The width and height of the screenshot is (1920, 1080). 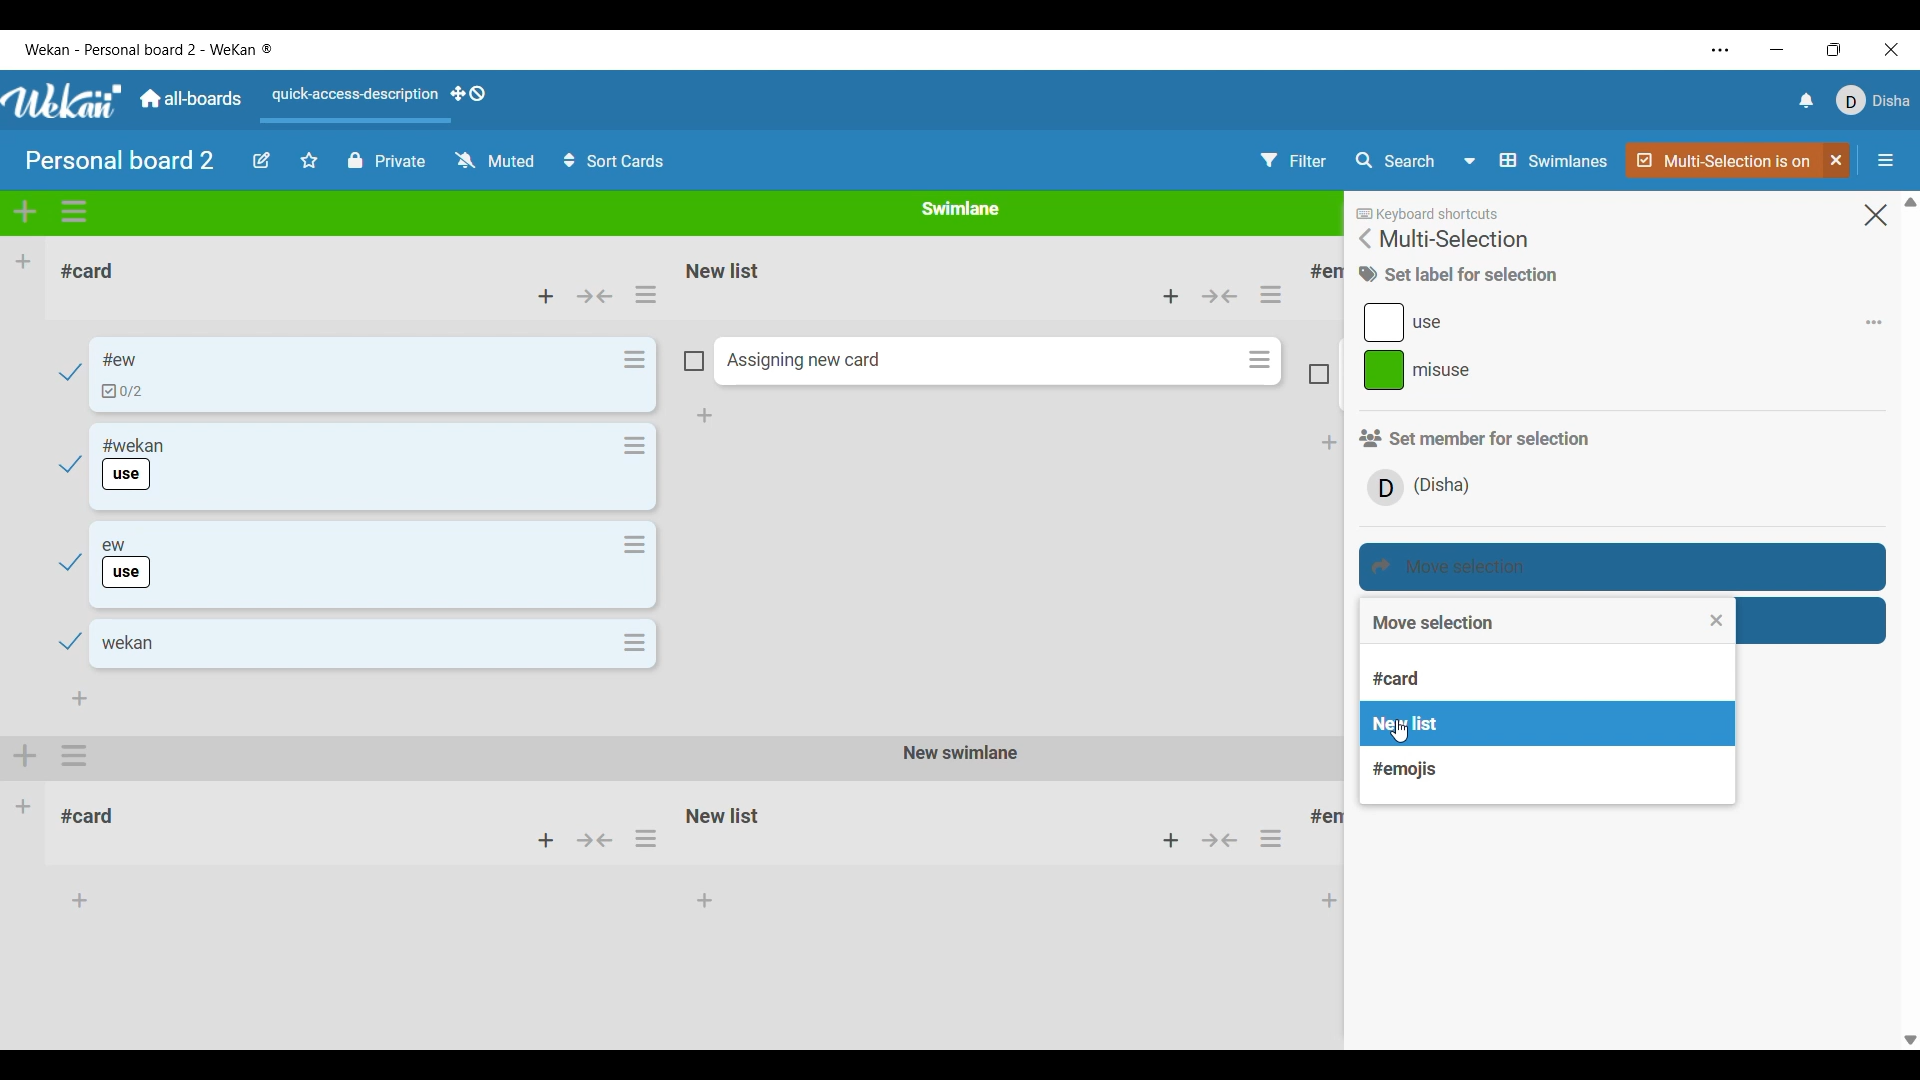 I want to click on Star board, so click(x=310, y=159).